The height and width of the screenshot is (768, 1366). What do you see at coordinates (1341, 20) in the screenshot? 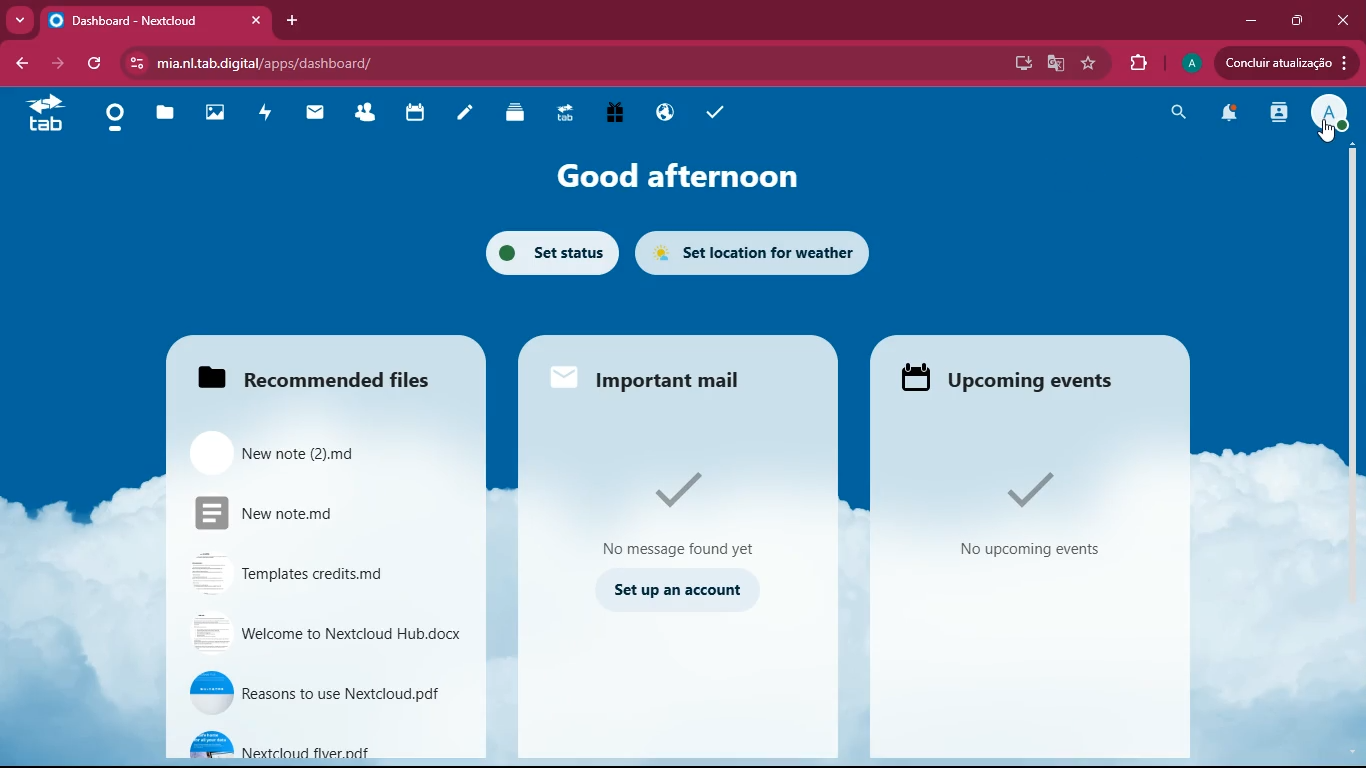
I see `close` at bounding box center [1341, 20].